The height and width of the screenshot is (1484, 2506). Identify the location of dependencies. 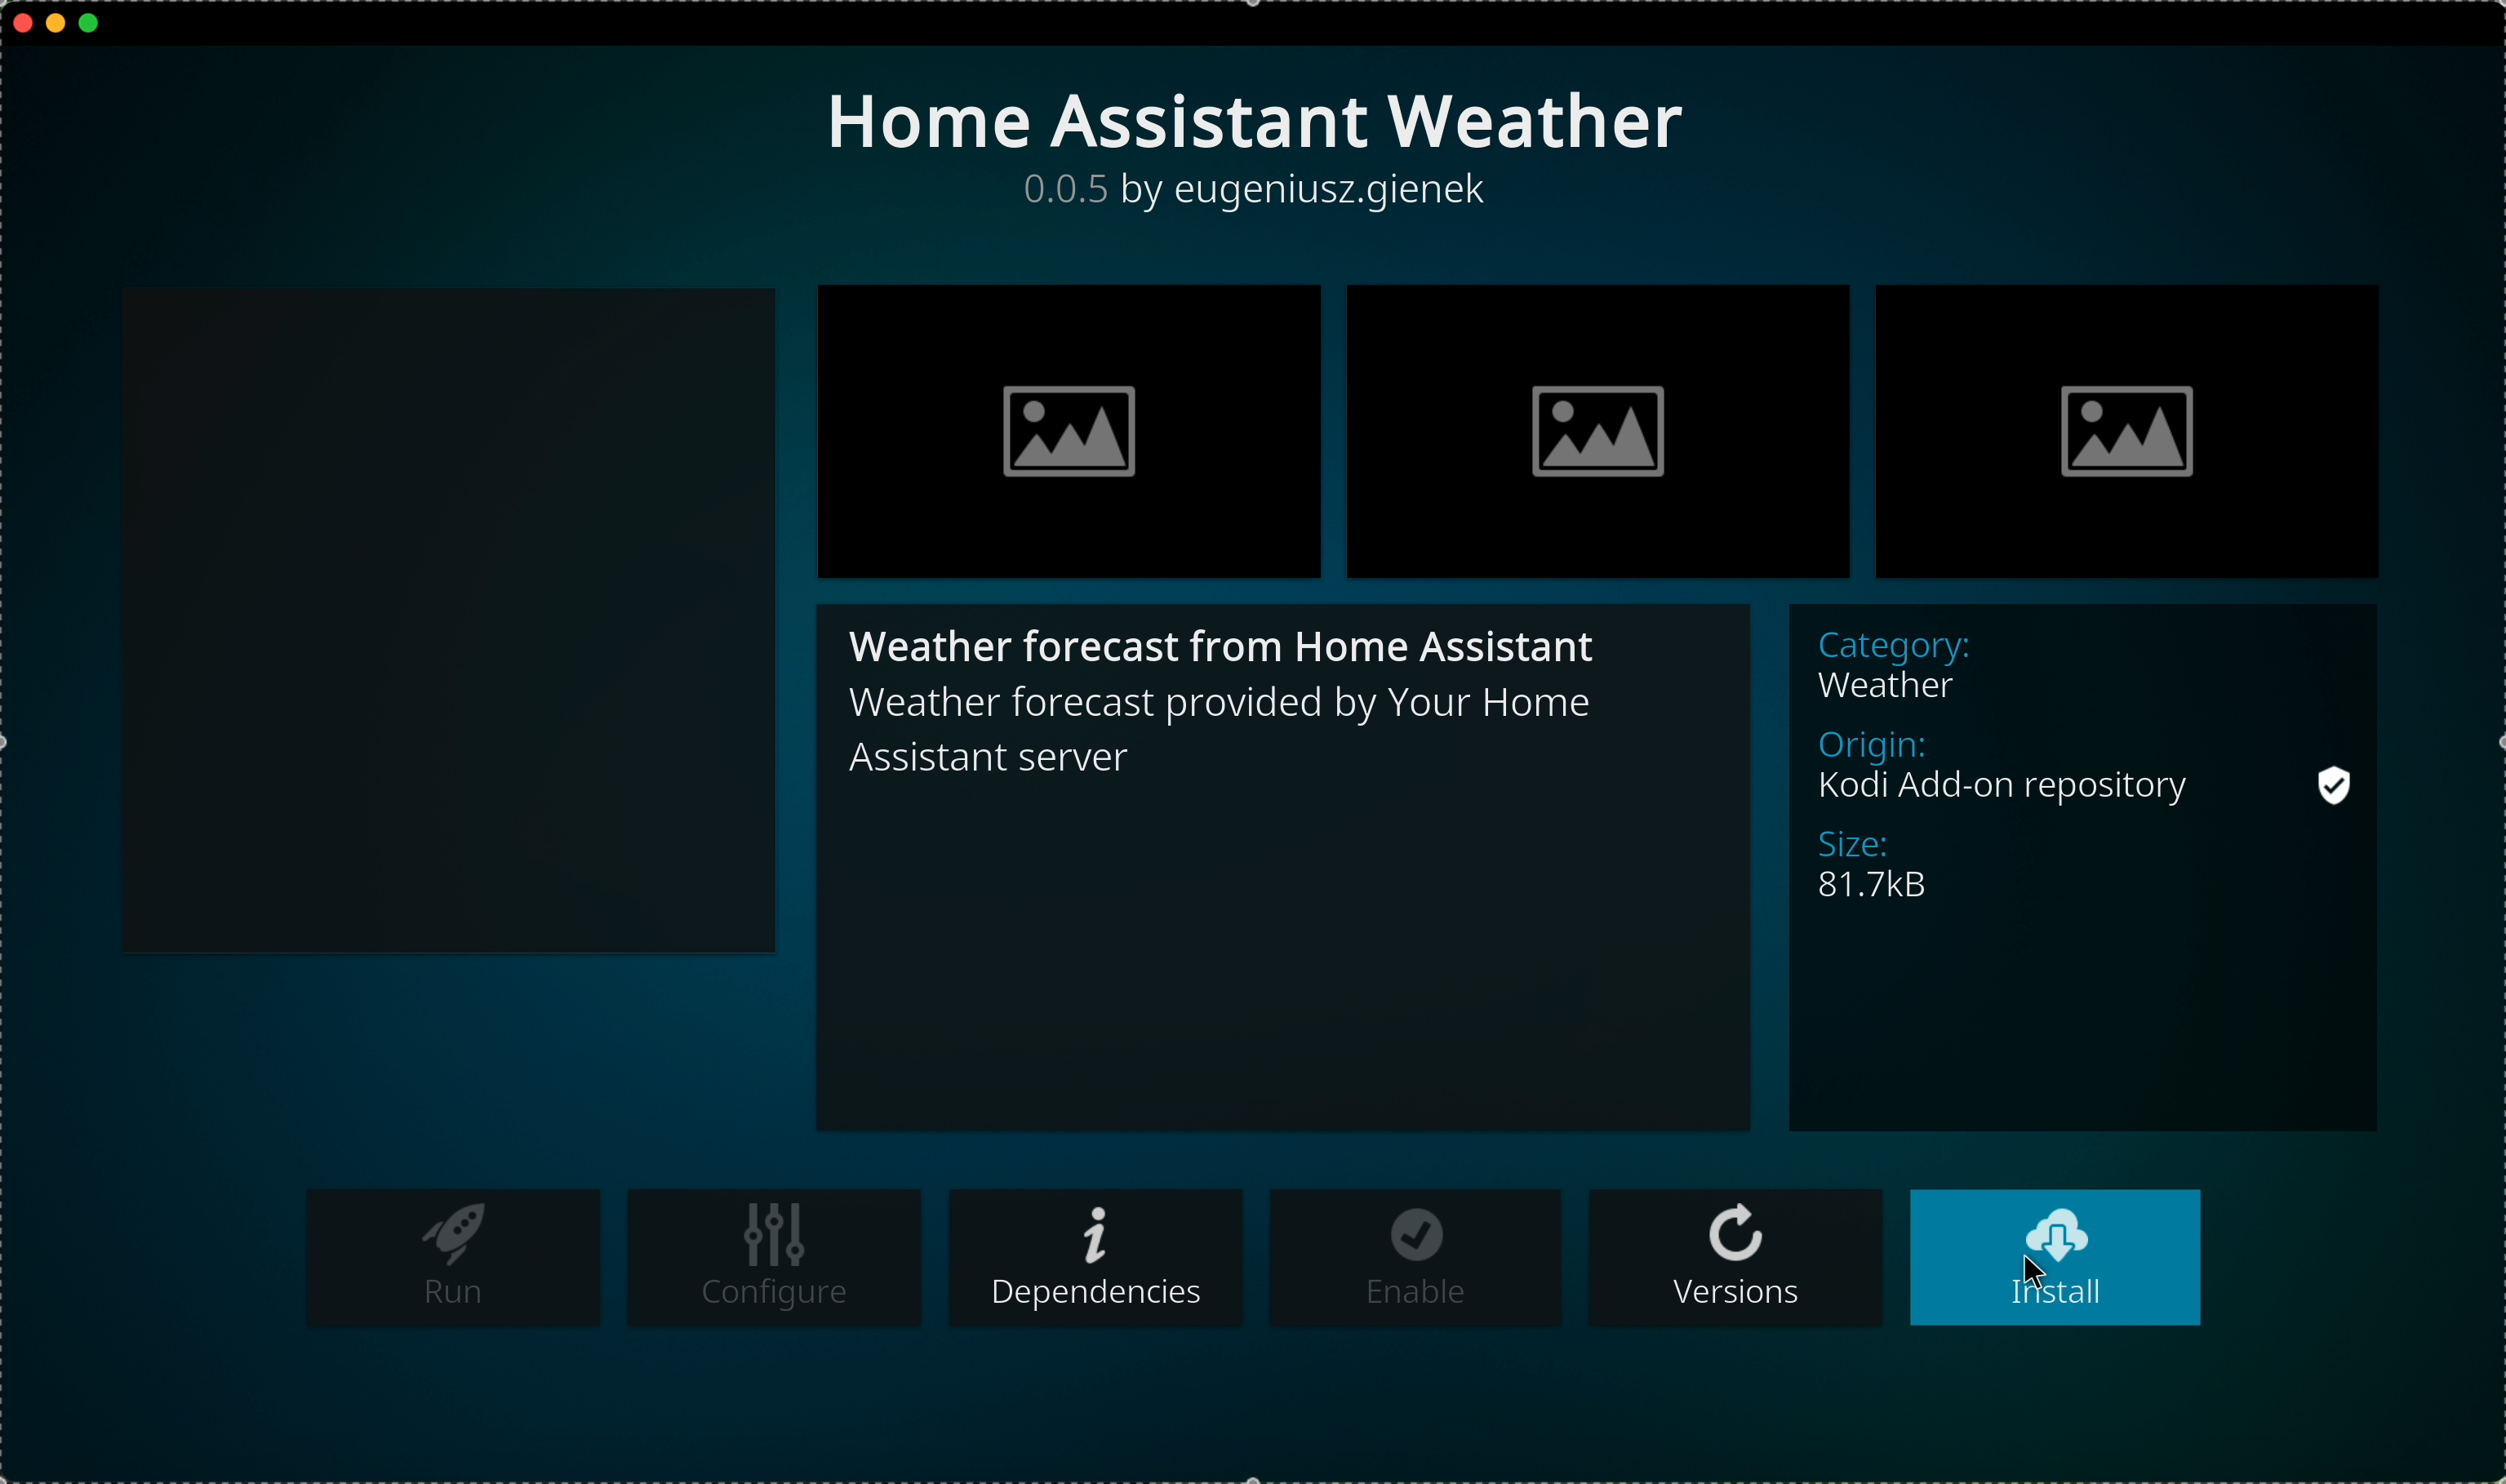
(1096, 1256).